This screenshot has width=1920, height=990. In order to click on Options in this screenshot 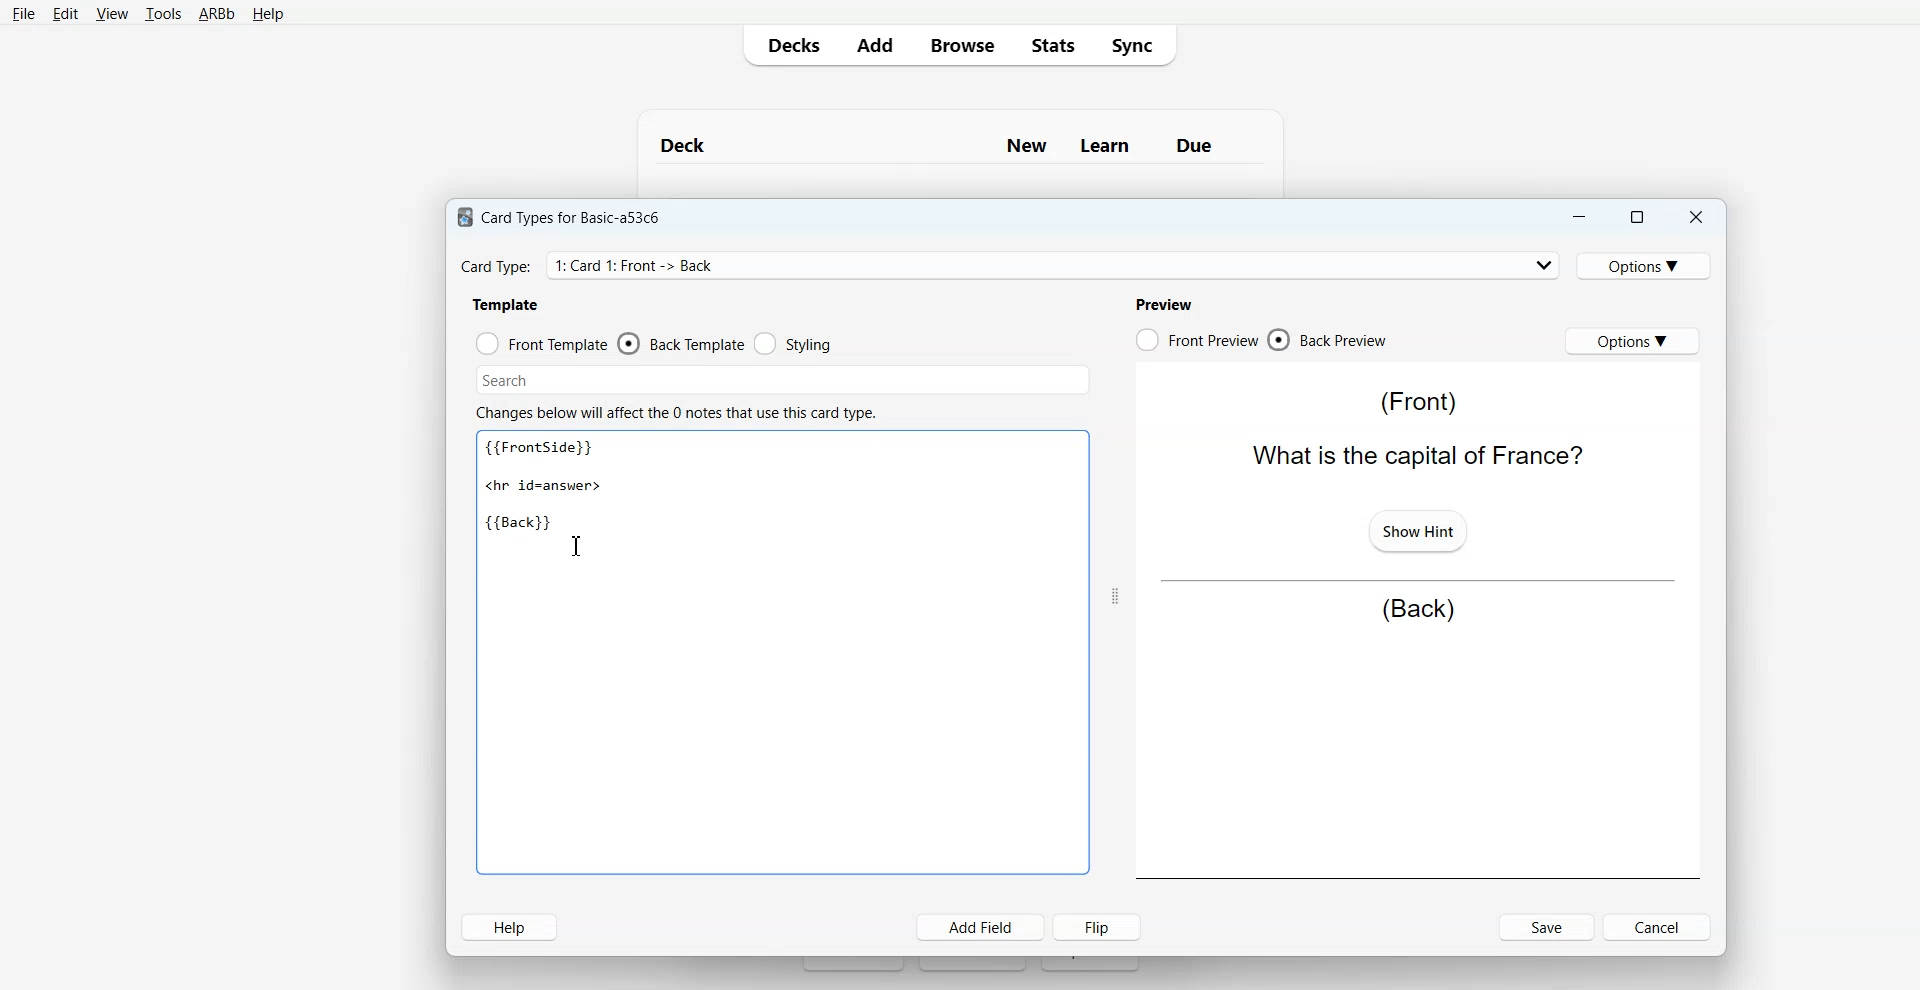, I will do `click(1647, 265)`.